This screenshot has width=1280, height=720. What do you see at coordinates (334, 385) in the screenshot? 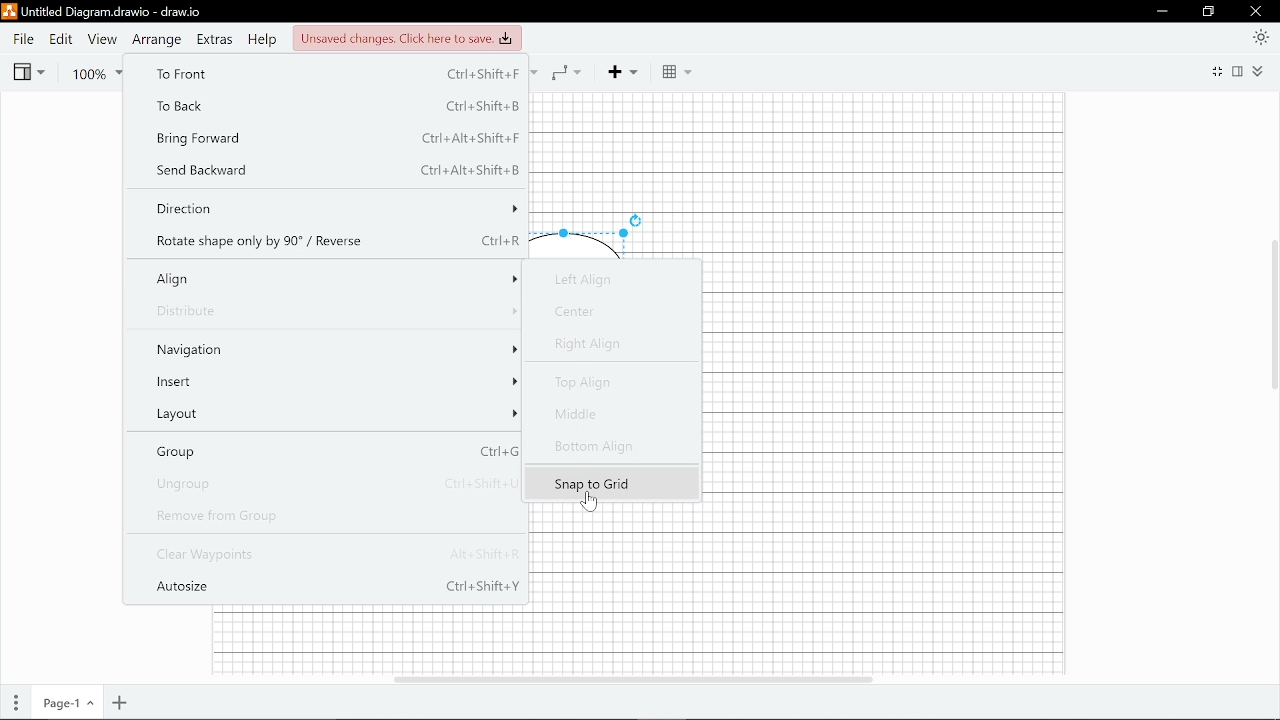
I see `Insert` at bounding box center [334, 385].